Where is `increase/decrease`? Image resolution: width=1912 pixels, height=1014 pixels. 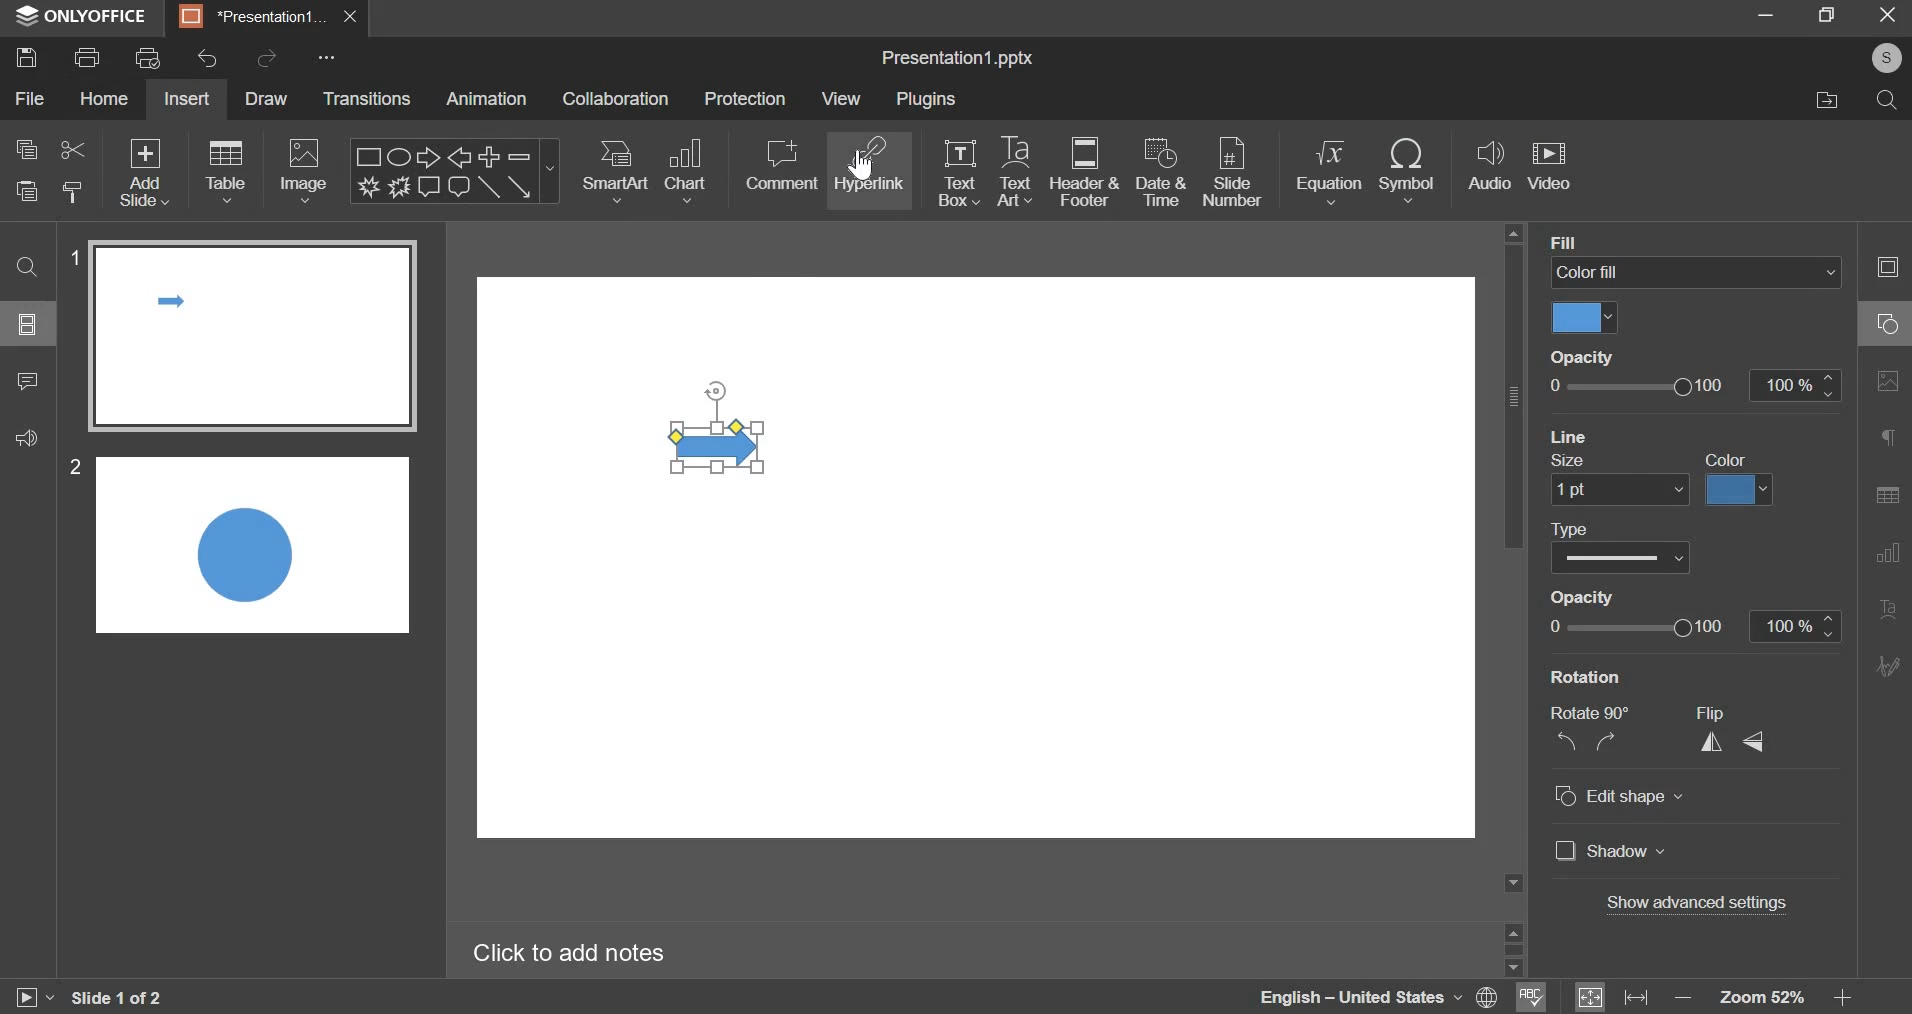
increase/decrease is located at coordinates (1795, 627).